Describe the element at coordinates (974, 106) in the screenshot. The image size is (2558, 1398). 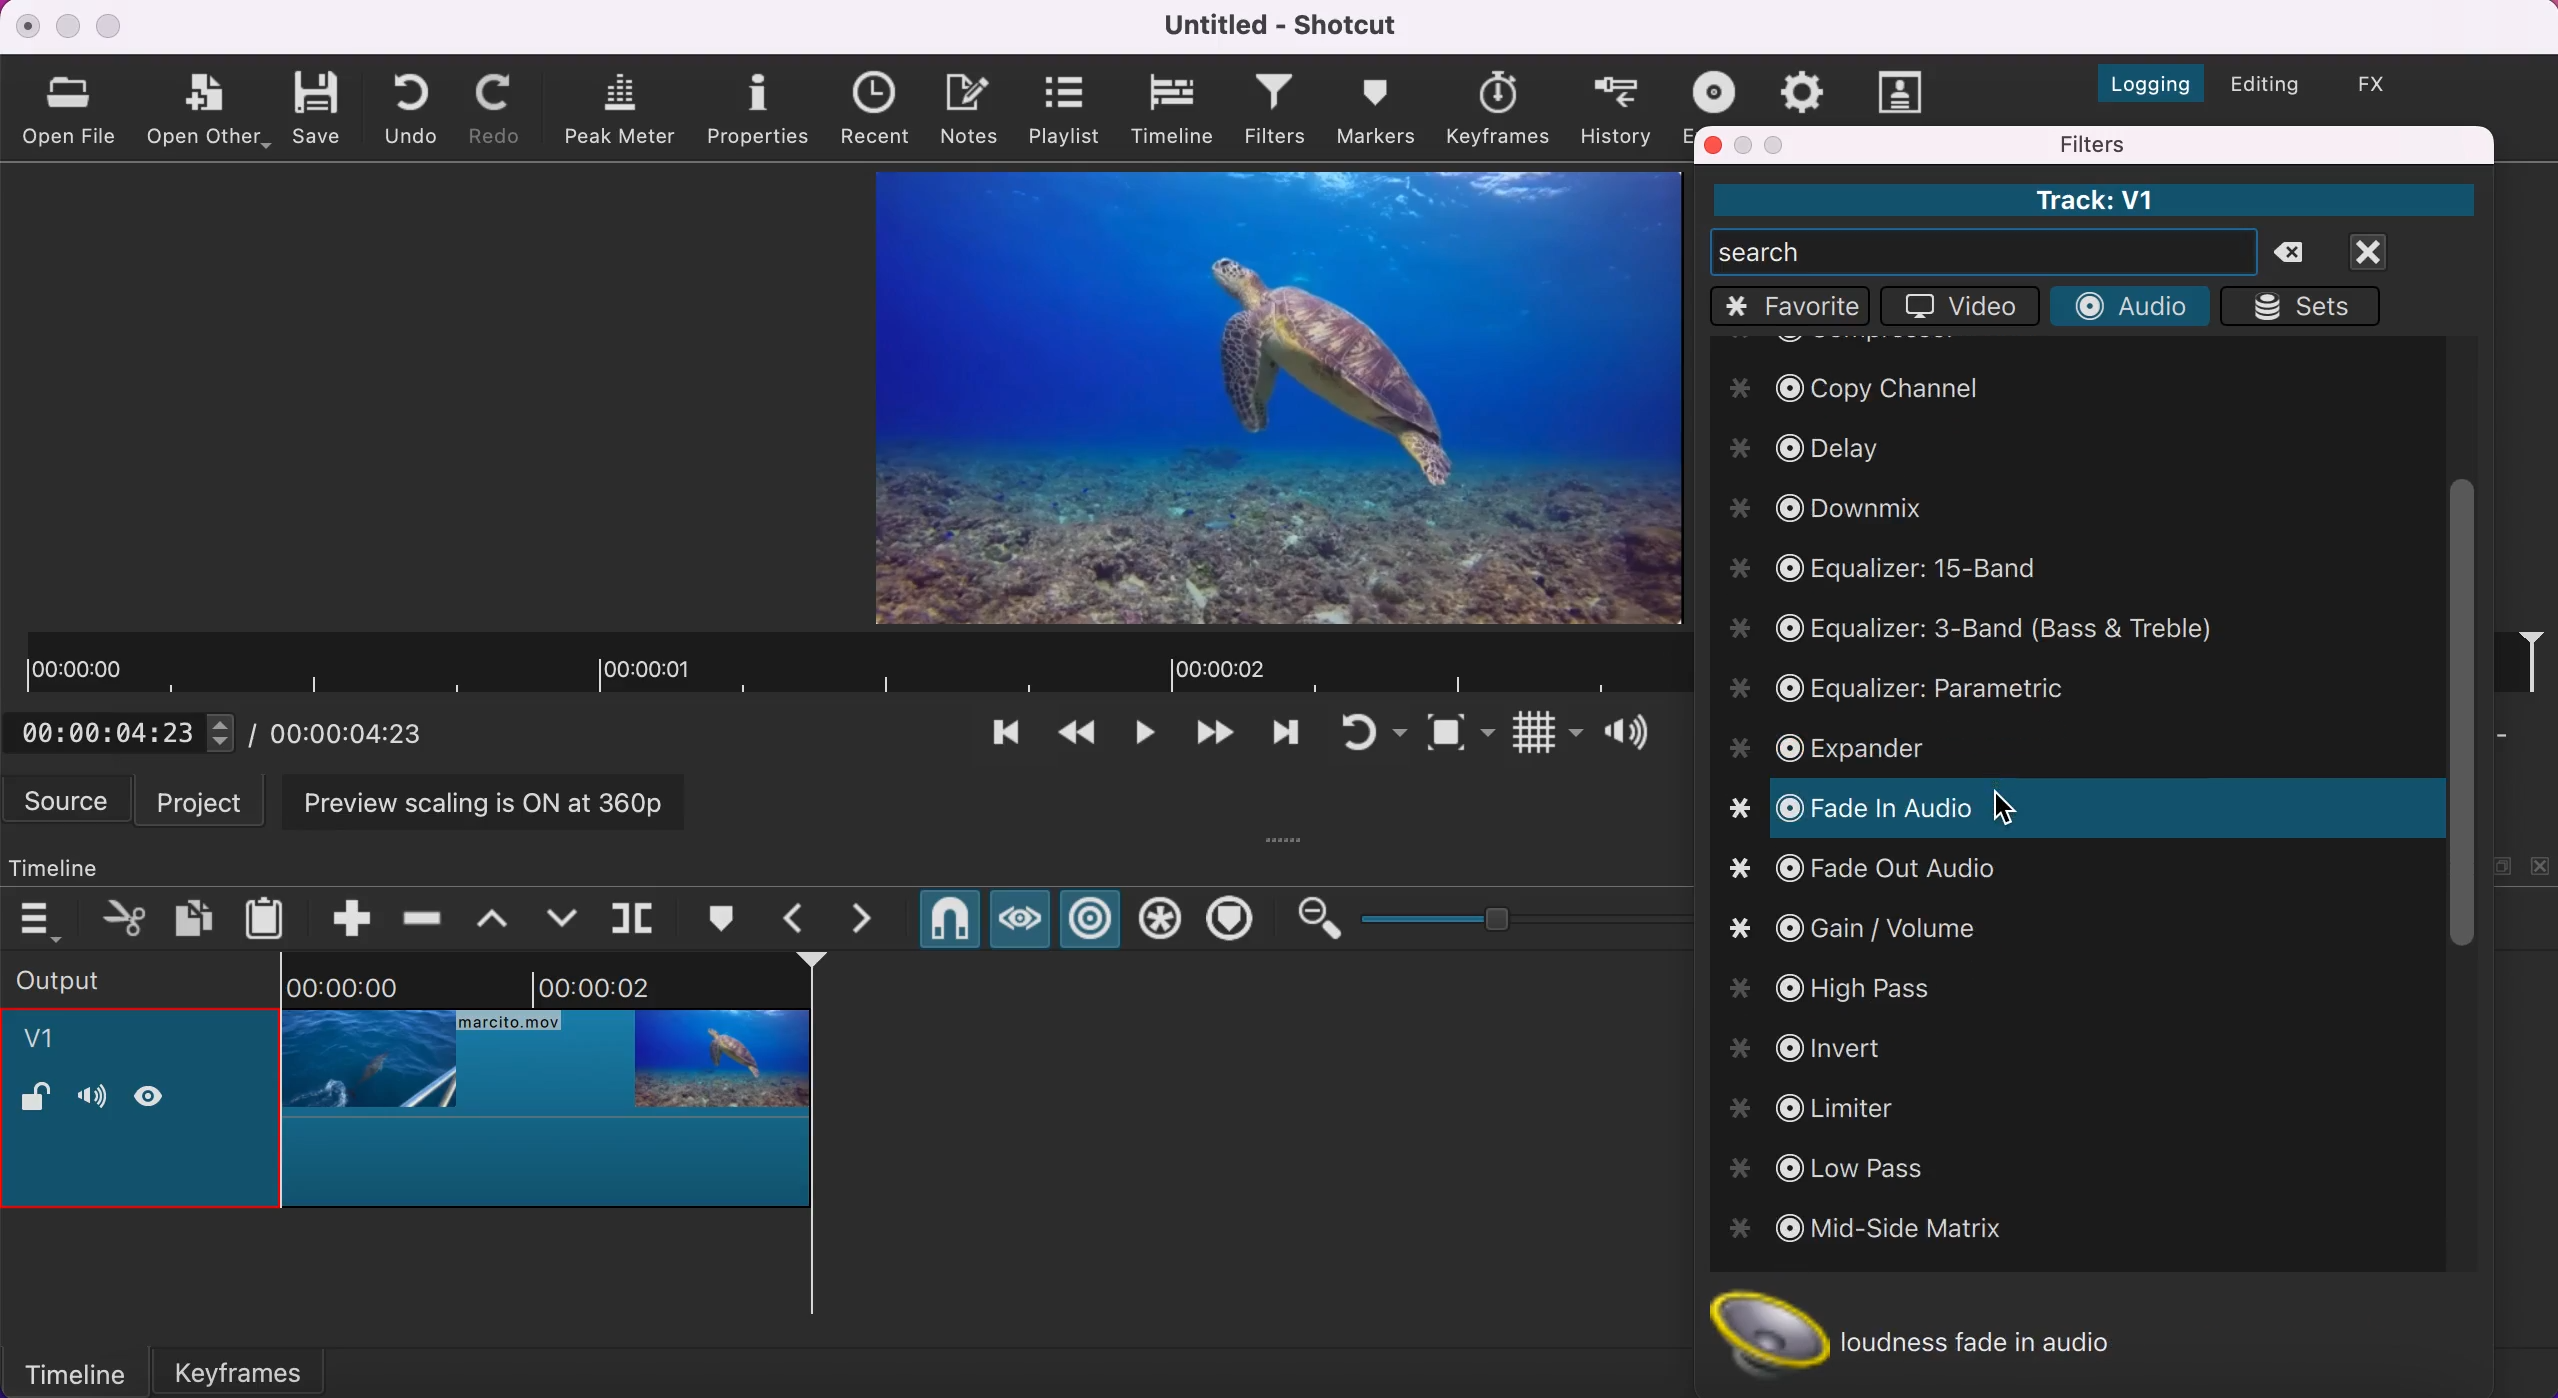
I see `notes` at that location.